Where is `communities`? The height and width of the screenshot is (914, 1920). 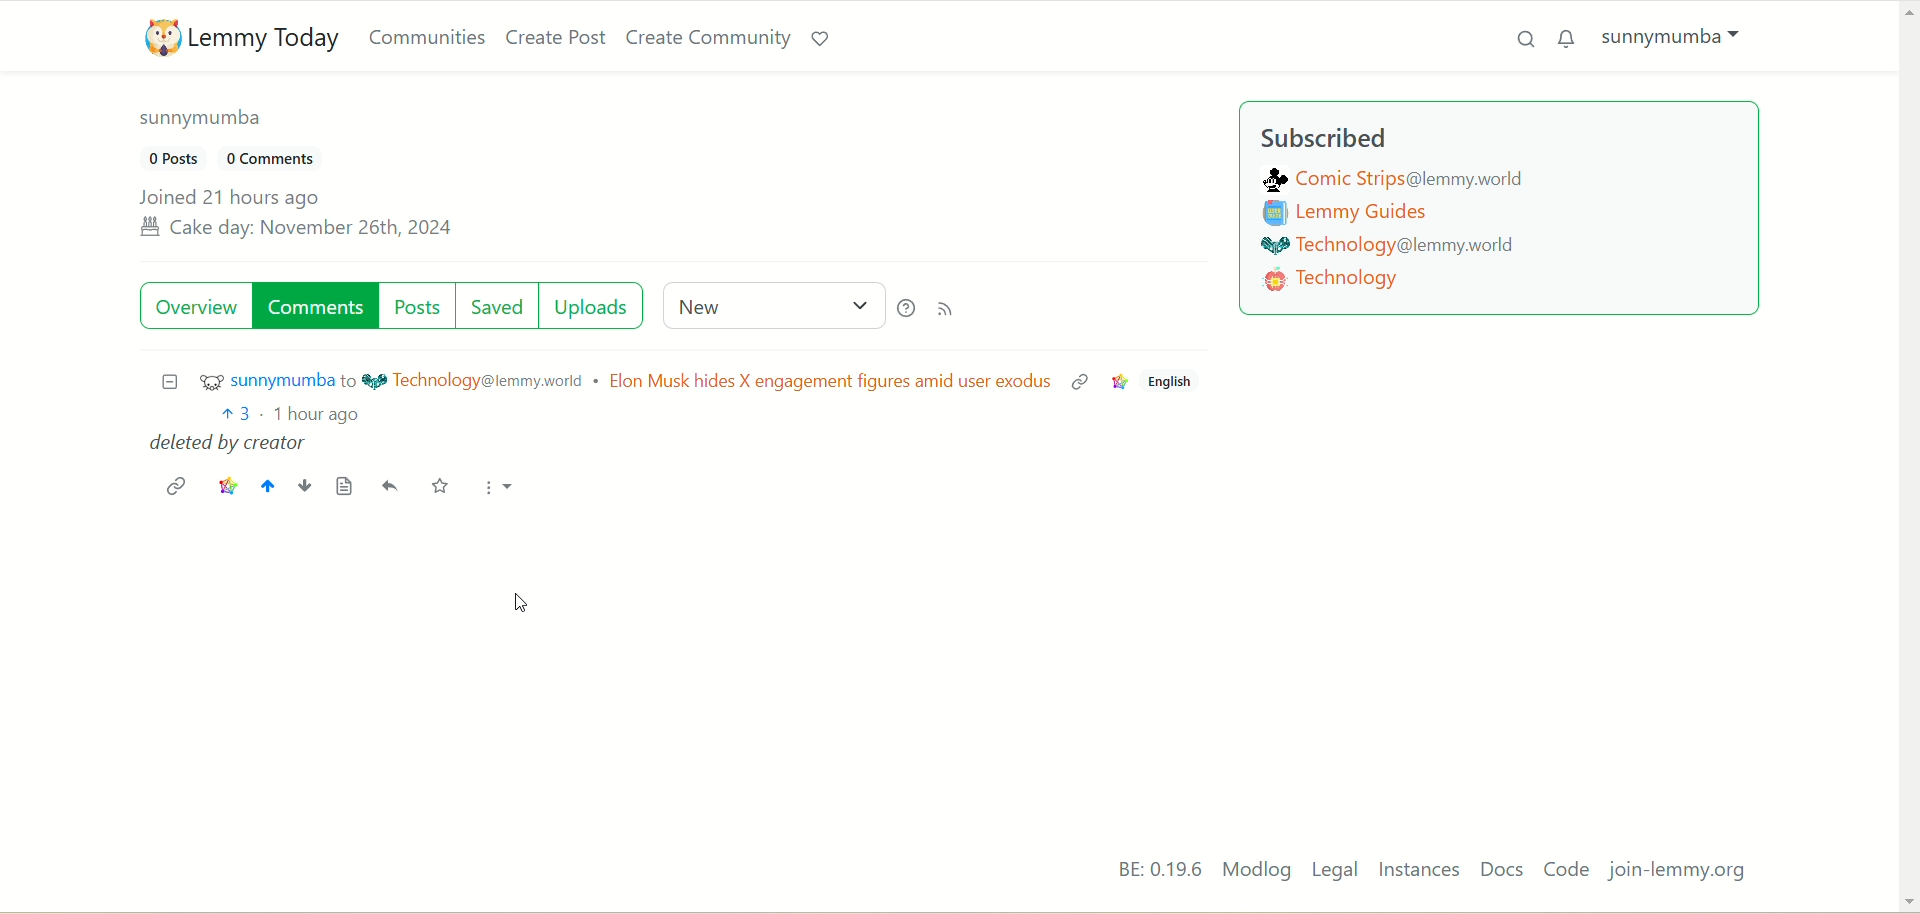 communities is located at coordinates (428, 37).